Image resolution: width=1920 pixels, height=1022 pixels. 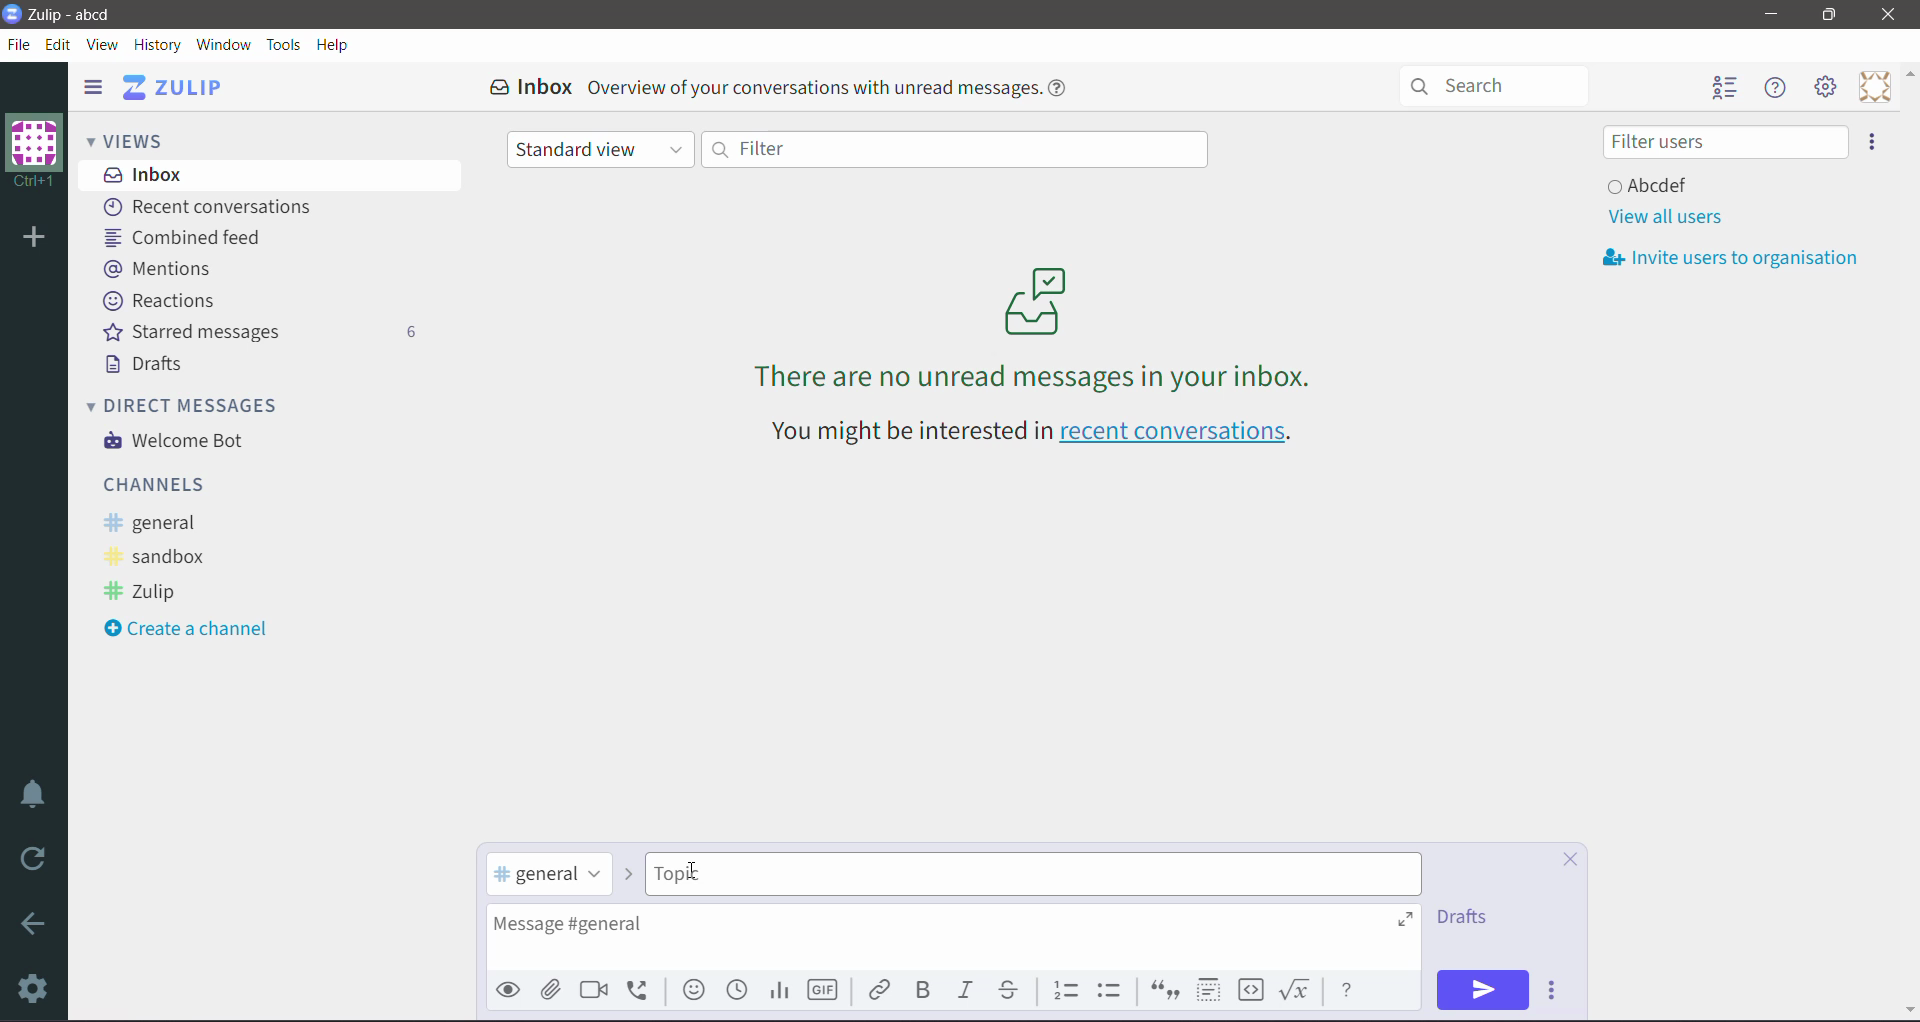 What do you see at coordinates (32, 239) in the screenshot?
I see `Add organization` at bounding box center [32, 239].